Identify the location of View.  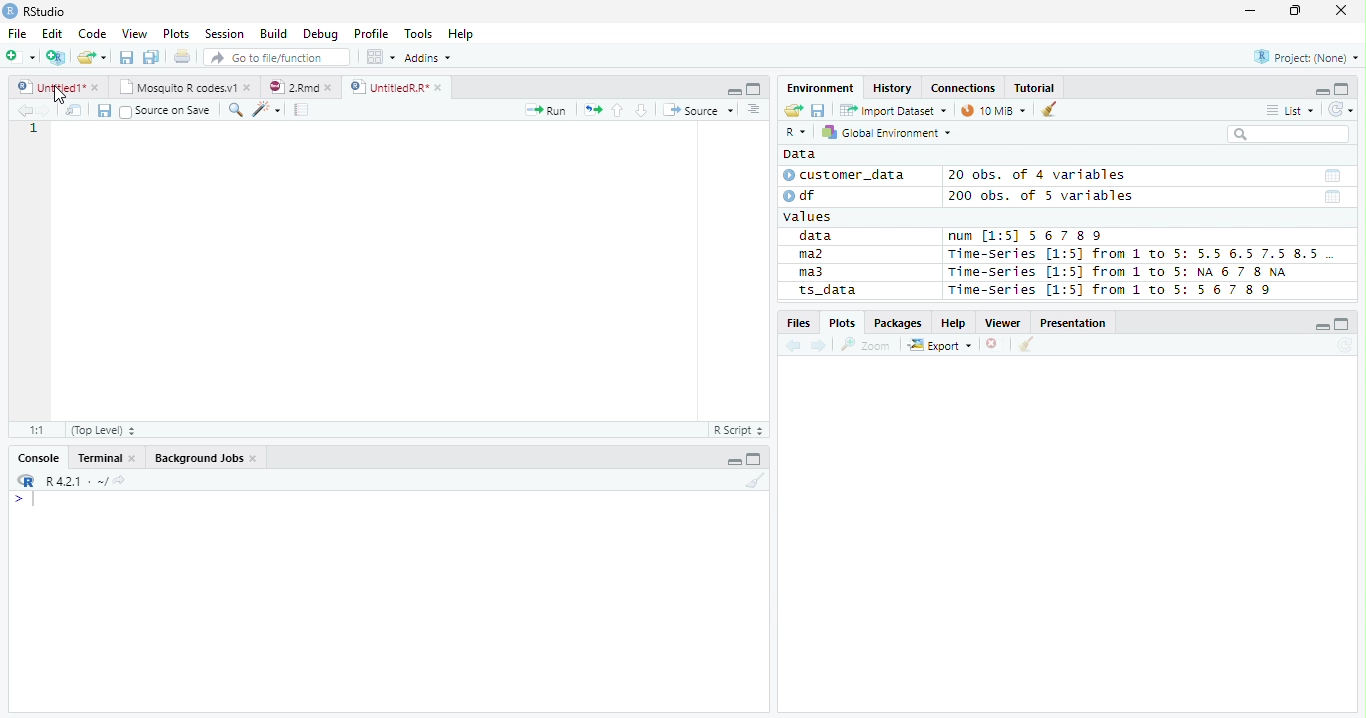
(136, 33).